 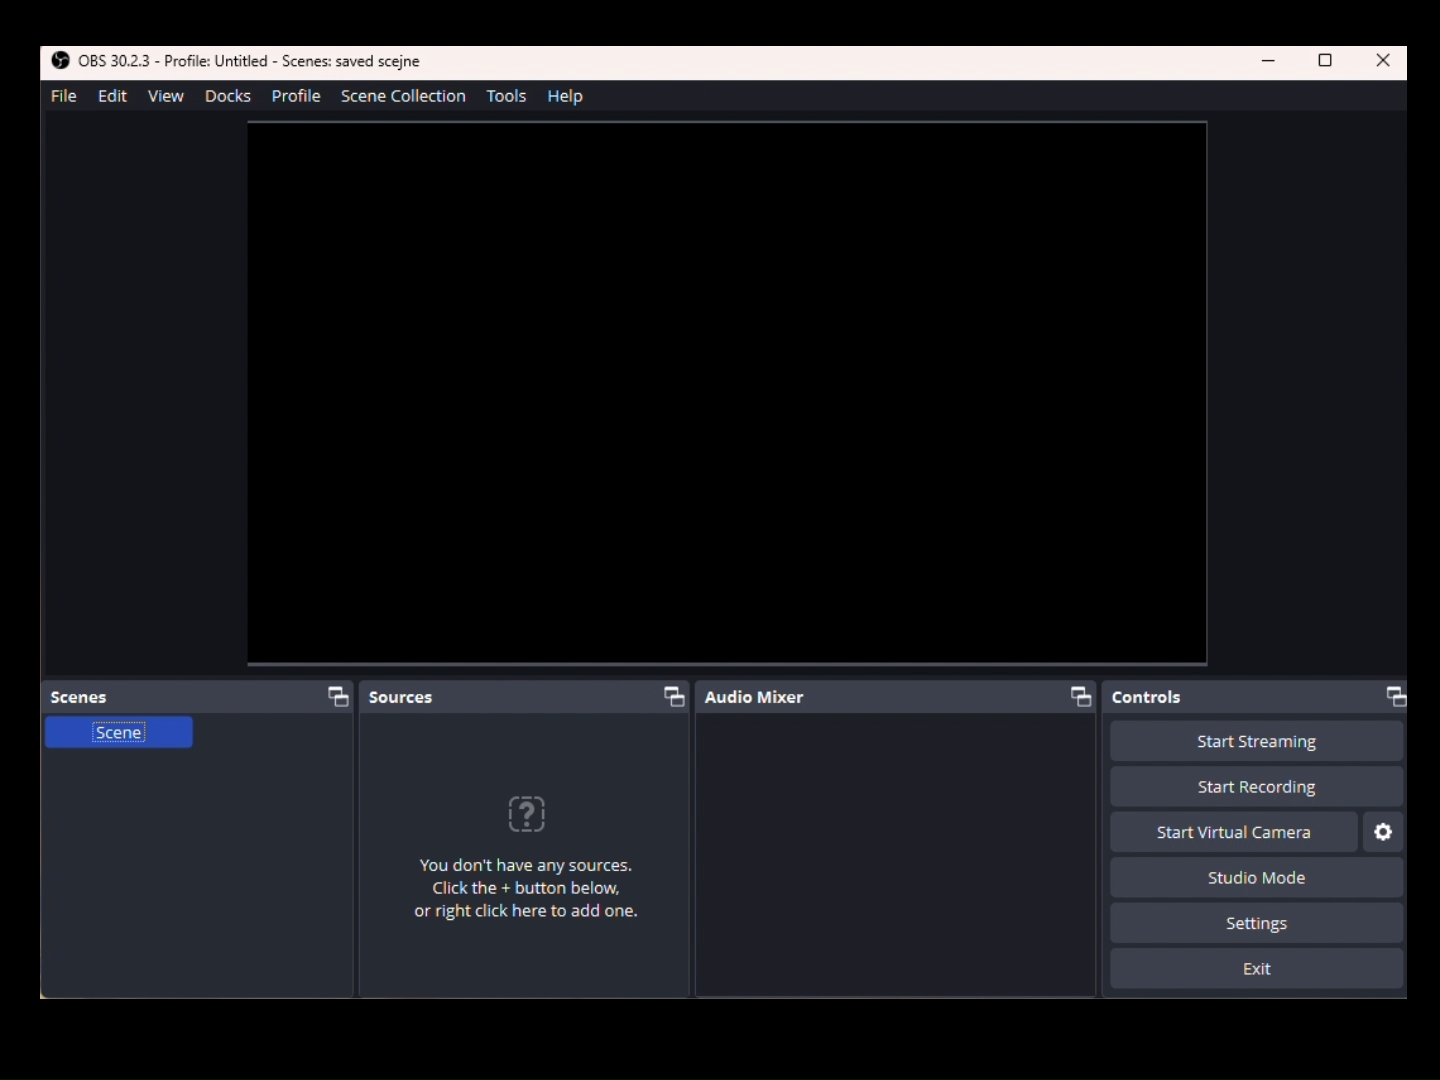 What do you see at coordinates (1385, 832) in the screenshot?
I see `Settings` at bounding box center [1385, 832].